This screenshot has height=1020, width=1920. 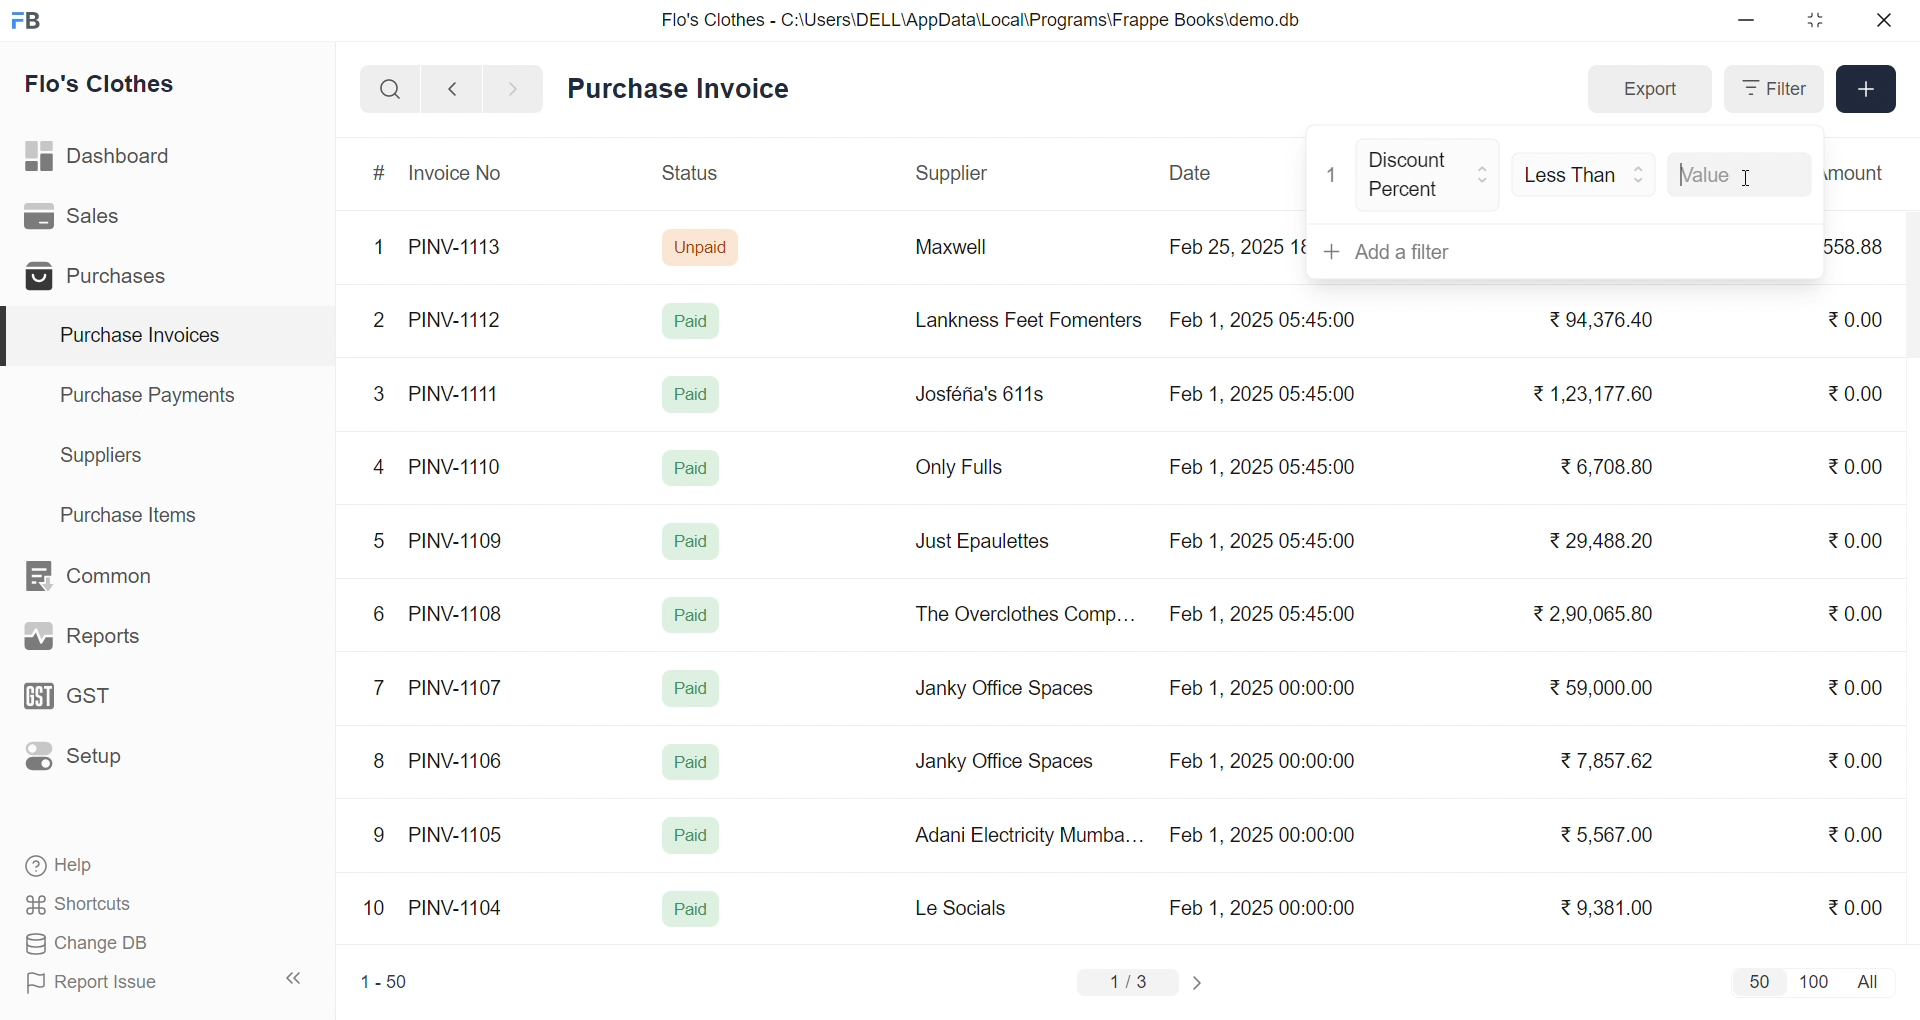 What do you see at coordinates (1022, 613) in the screenshot?
I see `The Overclothes Comp...` at bounding box center [1022, 613].